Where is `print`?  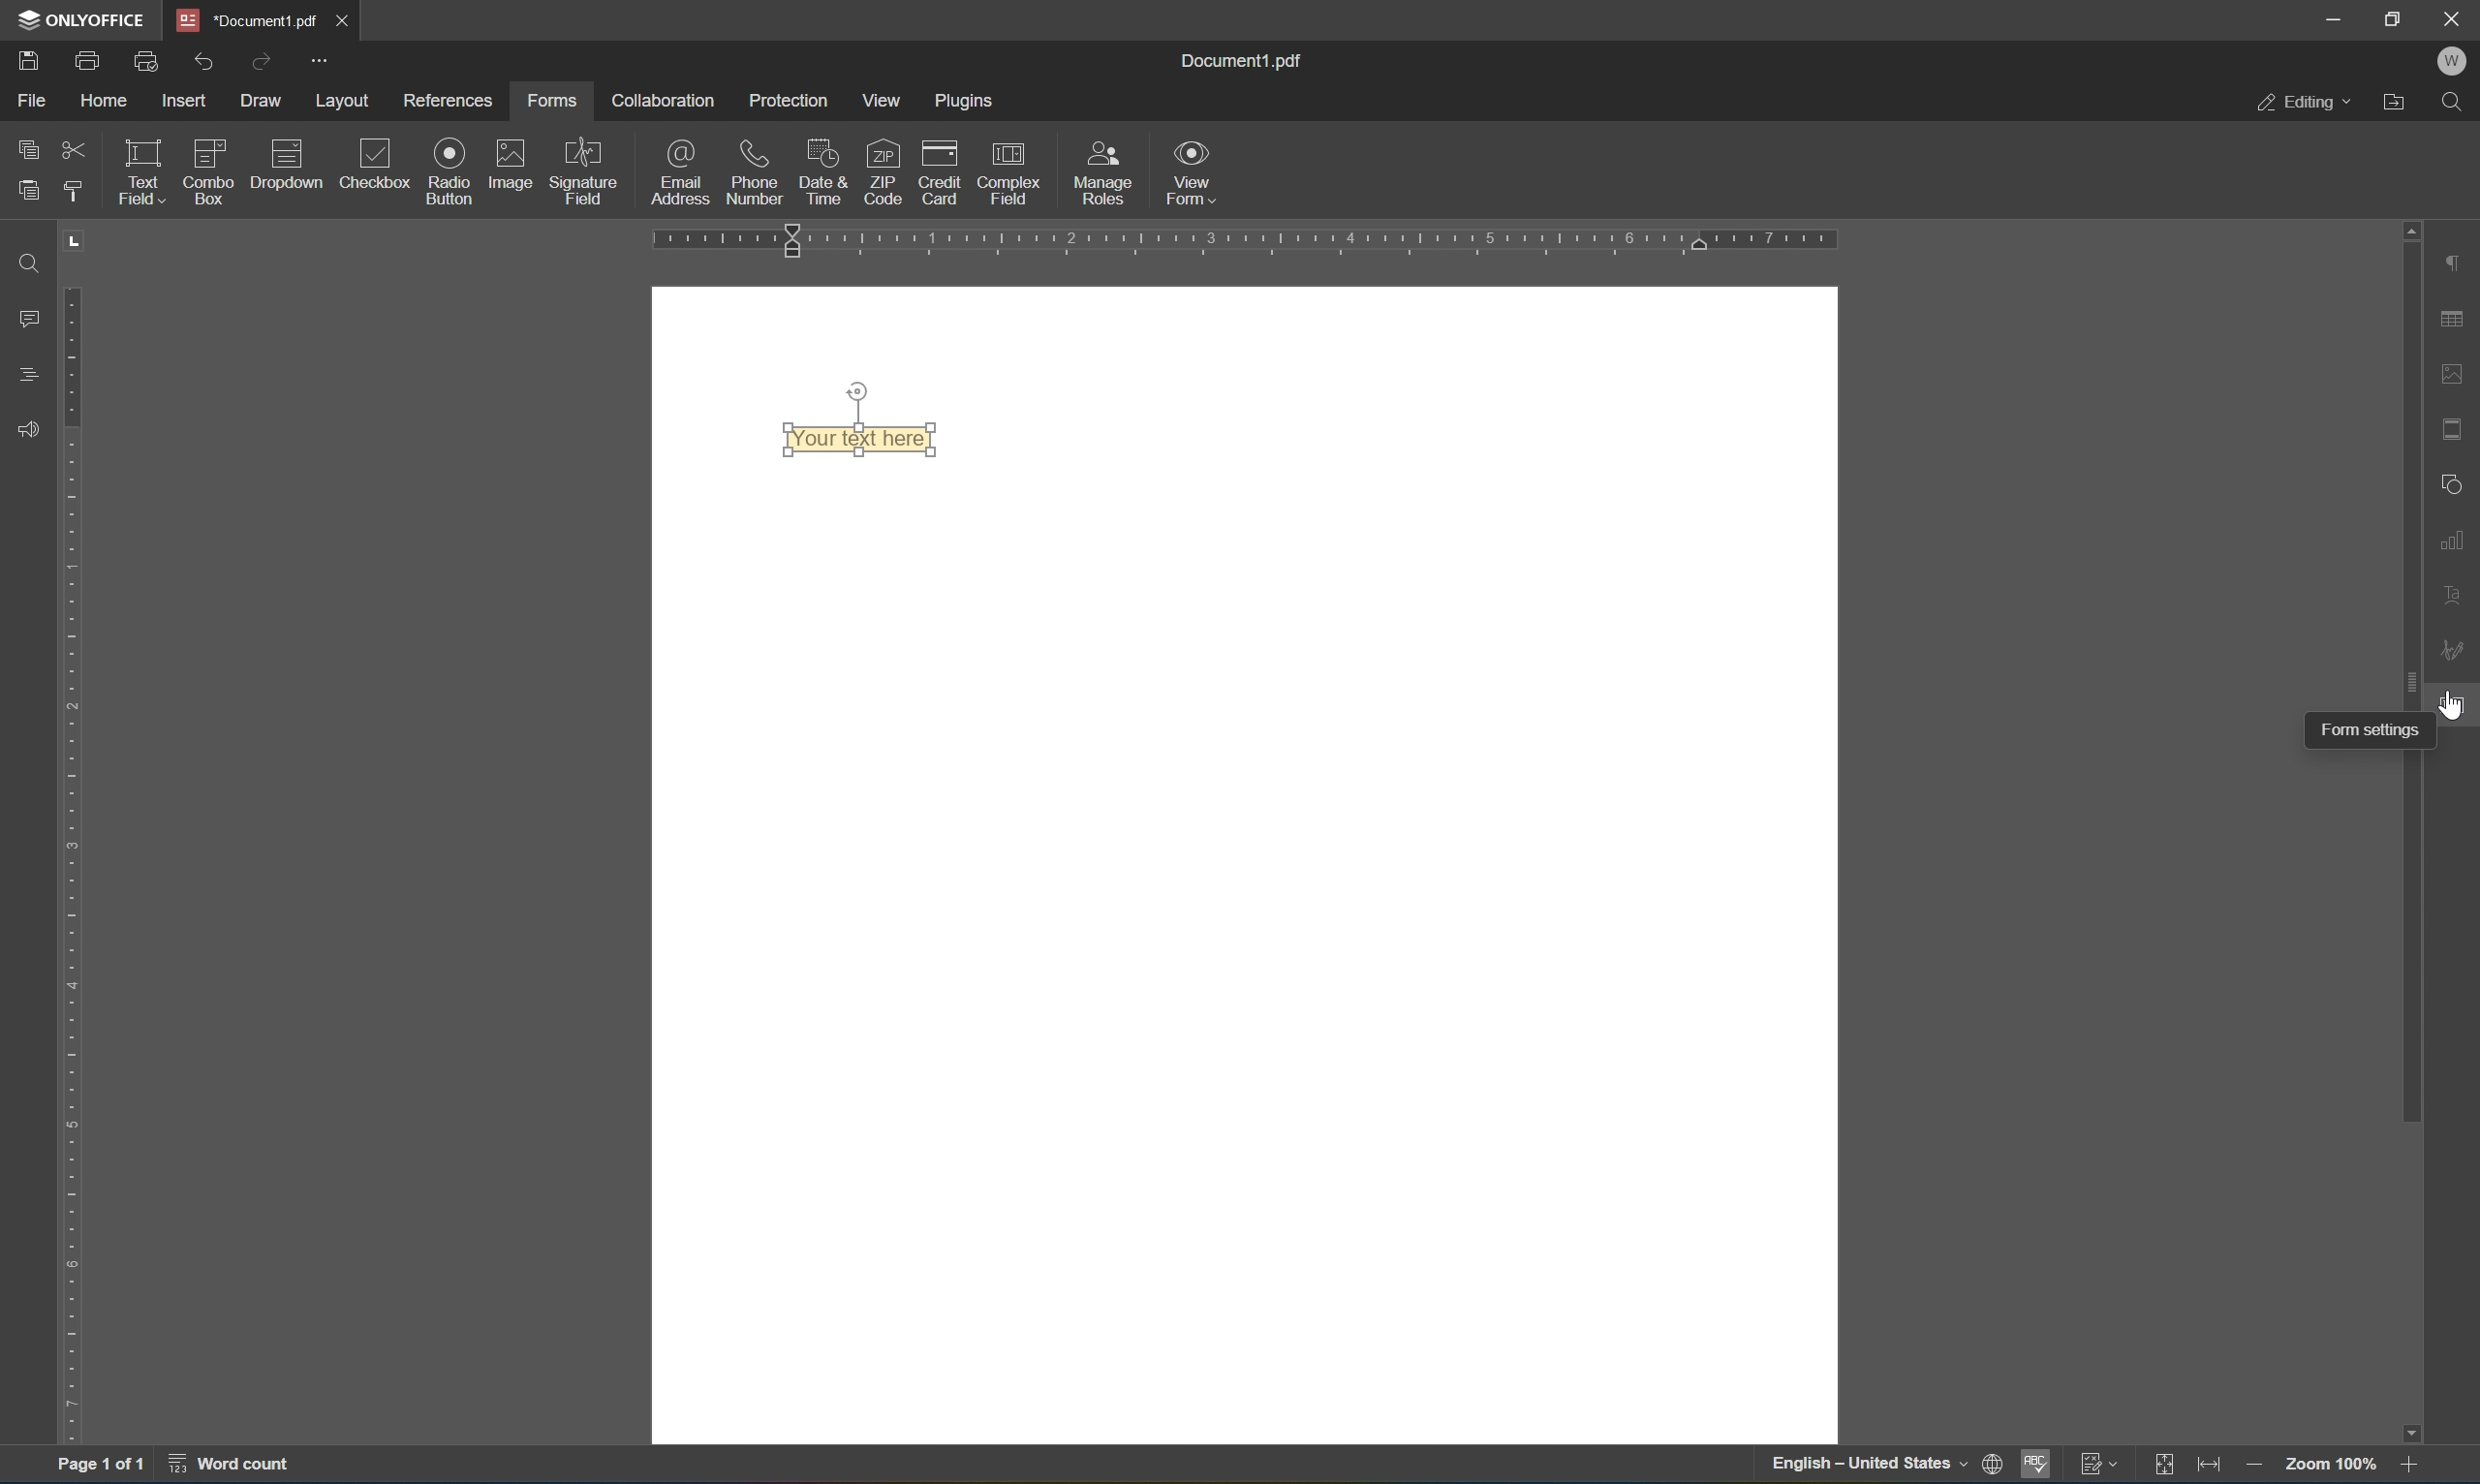
print is located at coordinates (89, 64).